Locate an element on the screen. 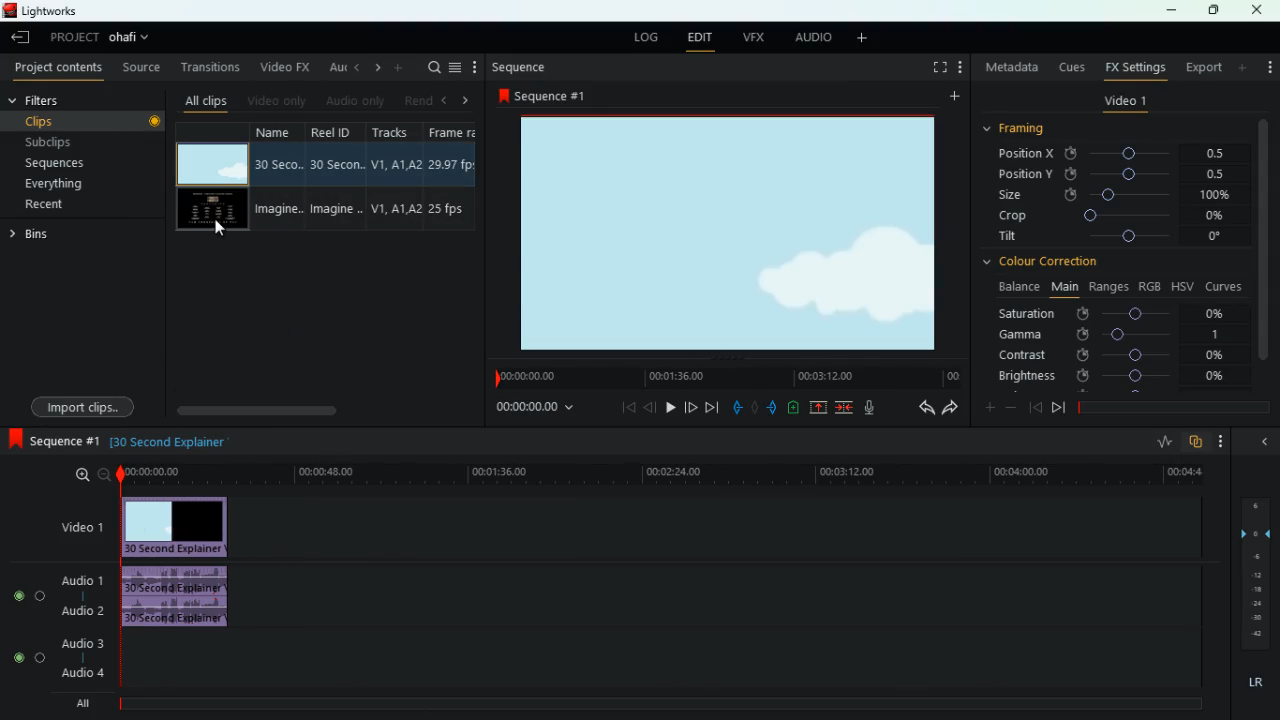 This screenshot has height=720, width=1280. audio 3 is located at coordinates (79, 645).